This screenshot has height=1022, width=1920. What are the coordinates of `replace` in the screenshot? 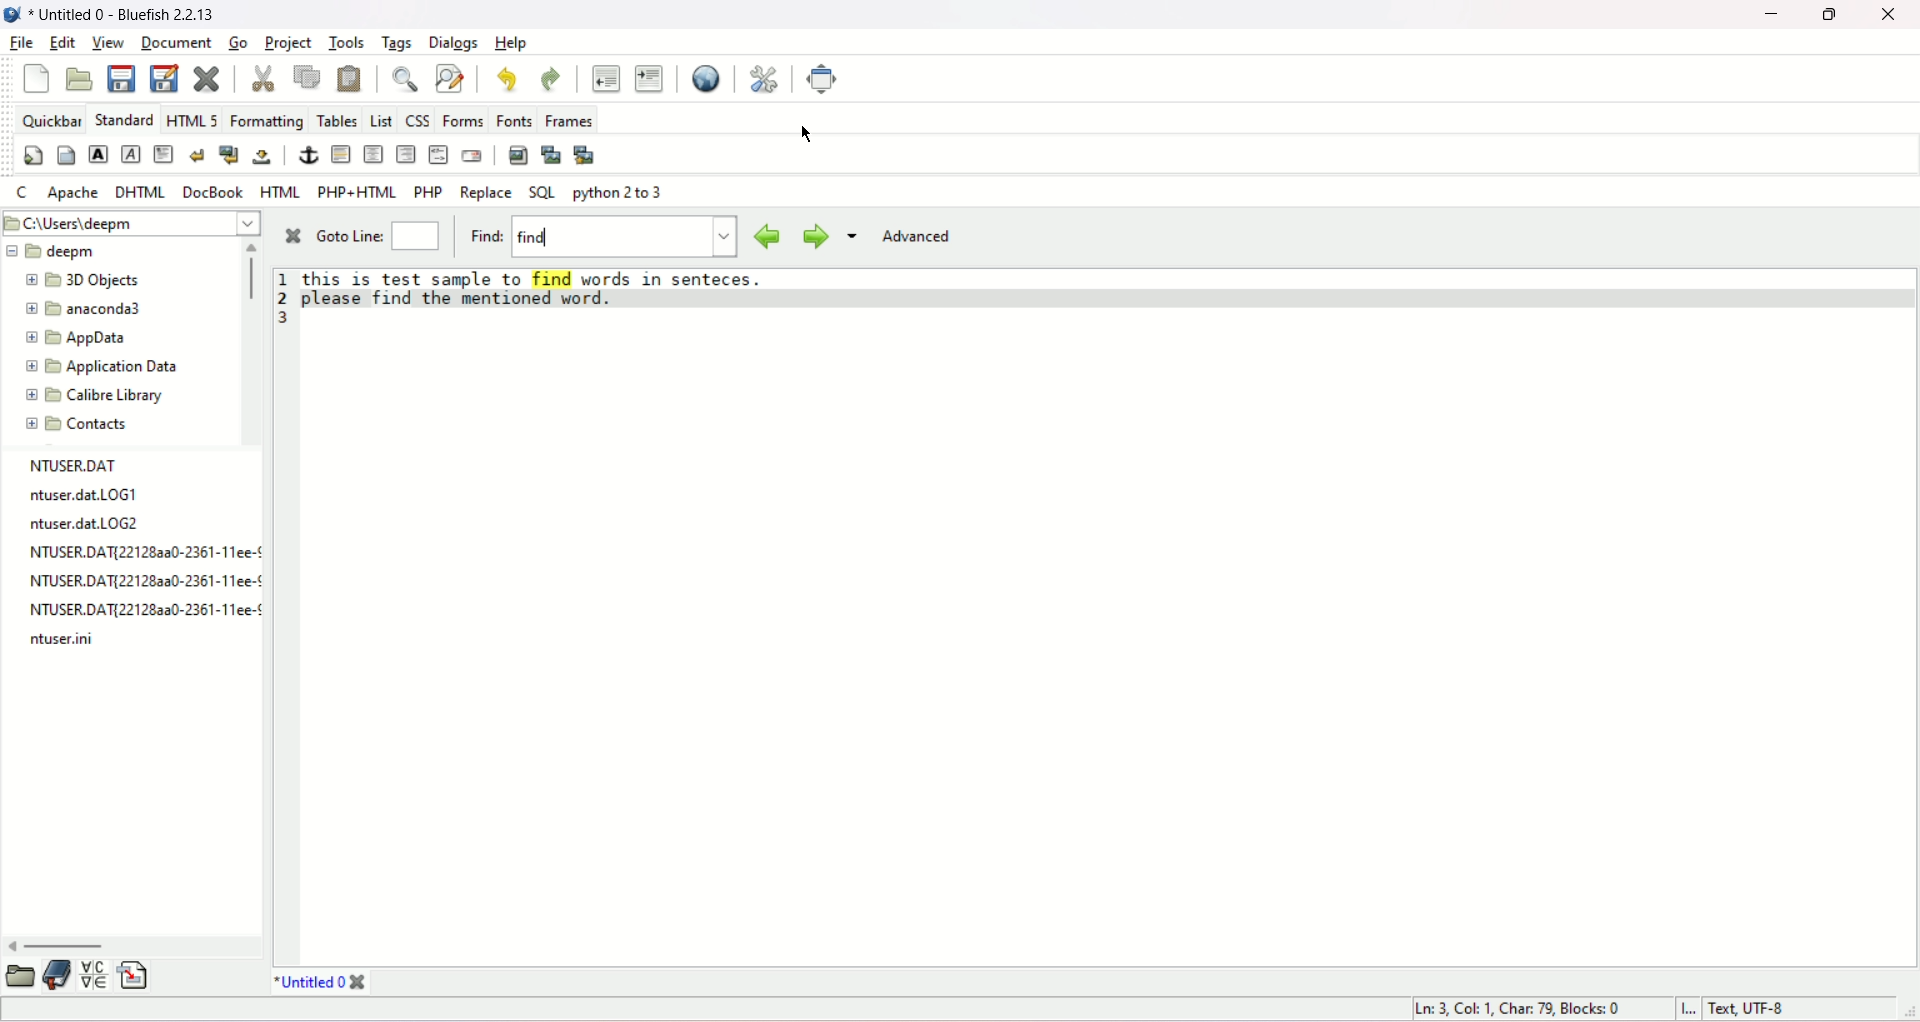 It's located at (487, 193).